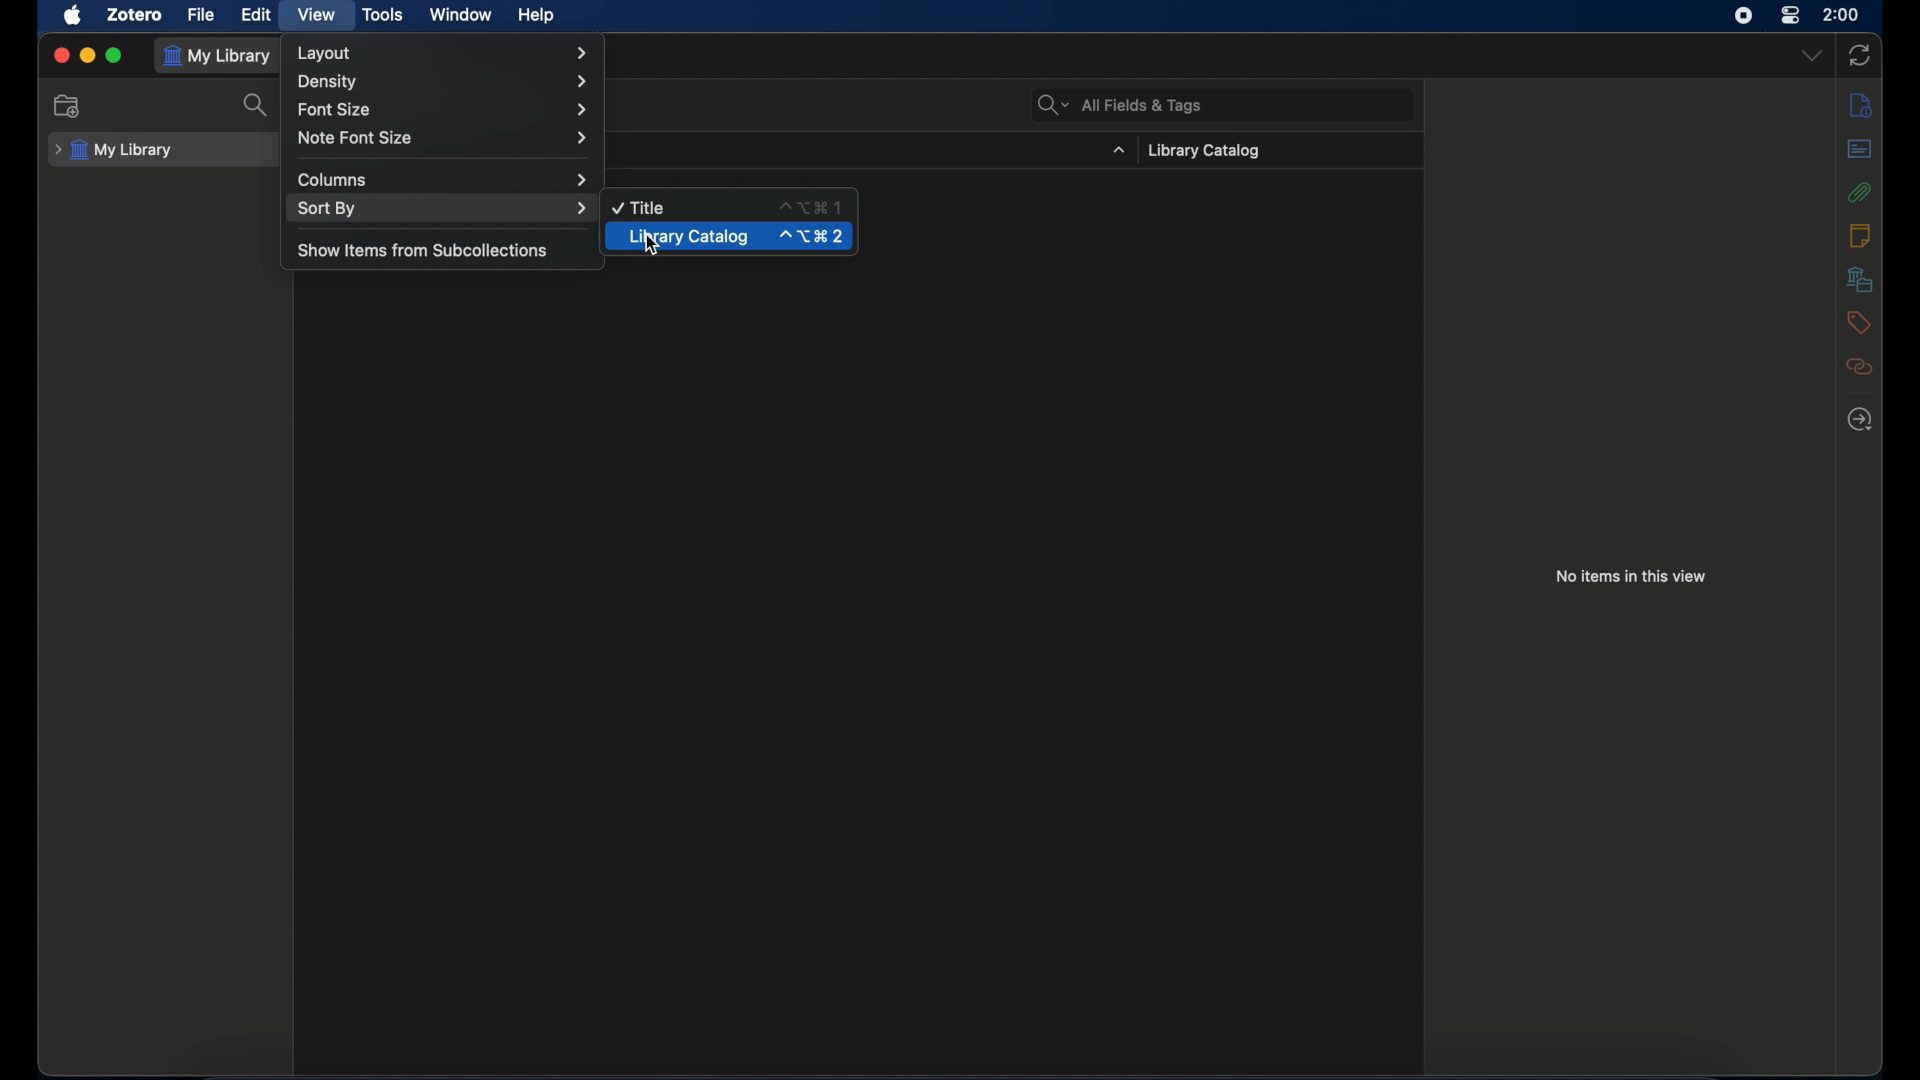 The width and height of the screenshot is (1920, 1080). I want to click on new collection, so click(68, 105).